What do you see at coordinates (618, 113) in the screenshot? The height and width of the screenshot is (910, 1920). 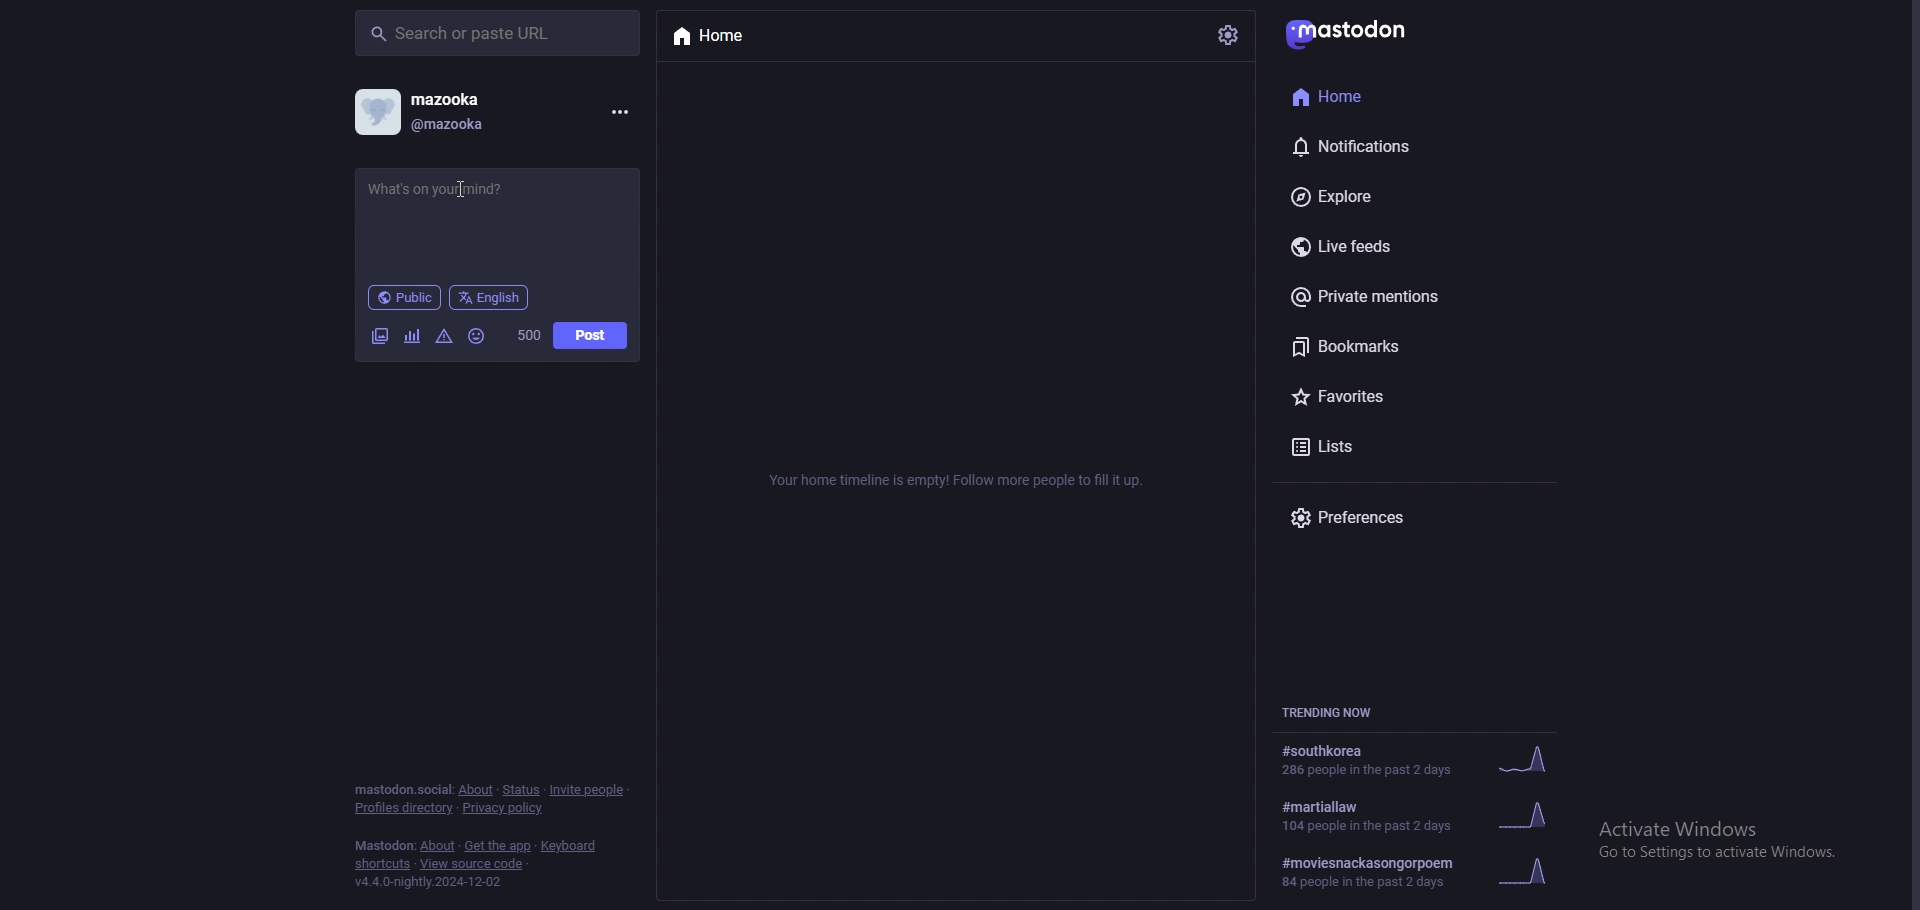 I see `menu` at bounding box center [618, 113].